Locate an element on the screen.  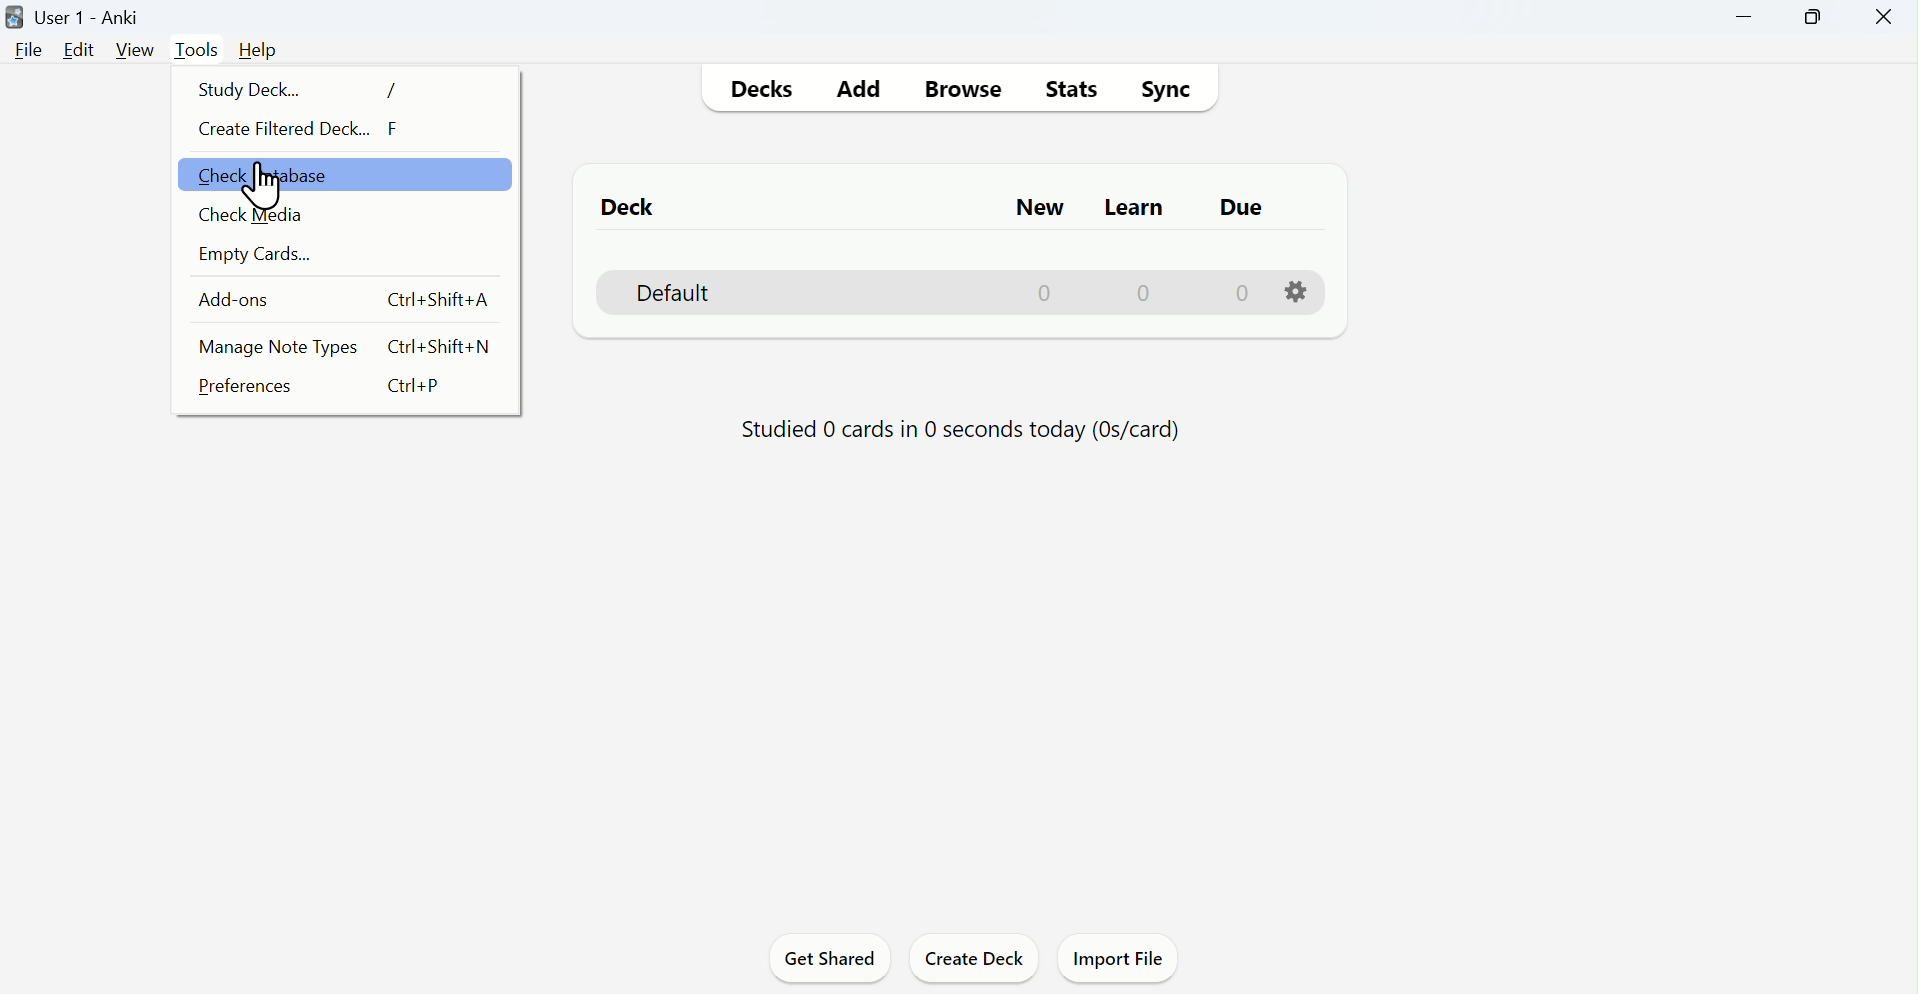
Deck is located at coordinates (646, 205).